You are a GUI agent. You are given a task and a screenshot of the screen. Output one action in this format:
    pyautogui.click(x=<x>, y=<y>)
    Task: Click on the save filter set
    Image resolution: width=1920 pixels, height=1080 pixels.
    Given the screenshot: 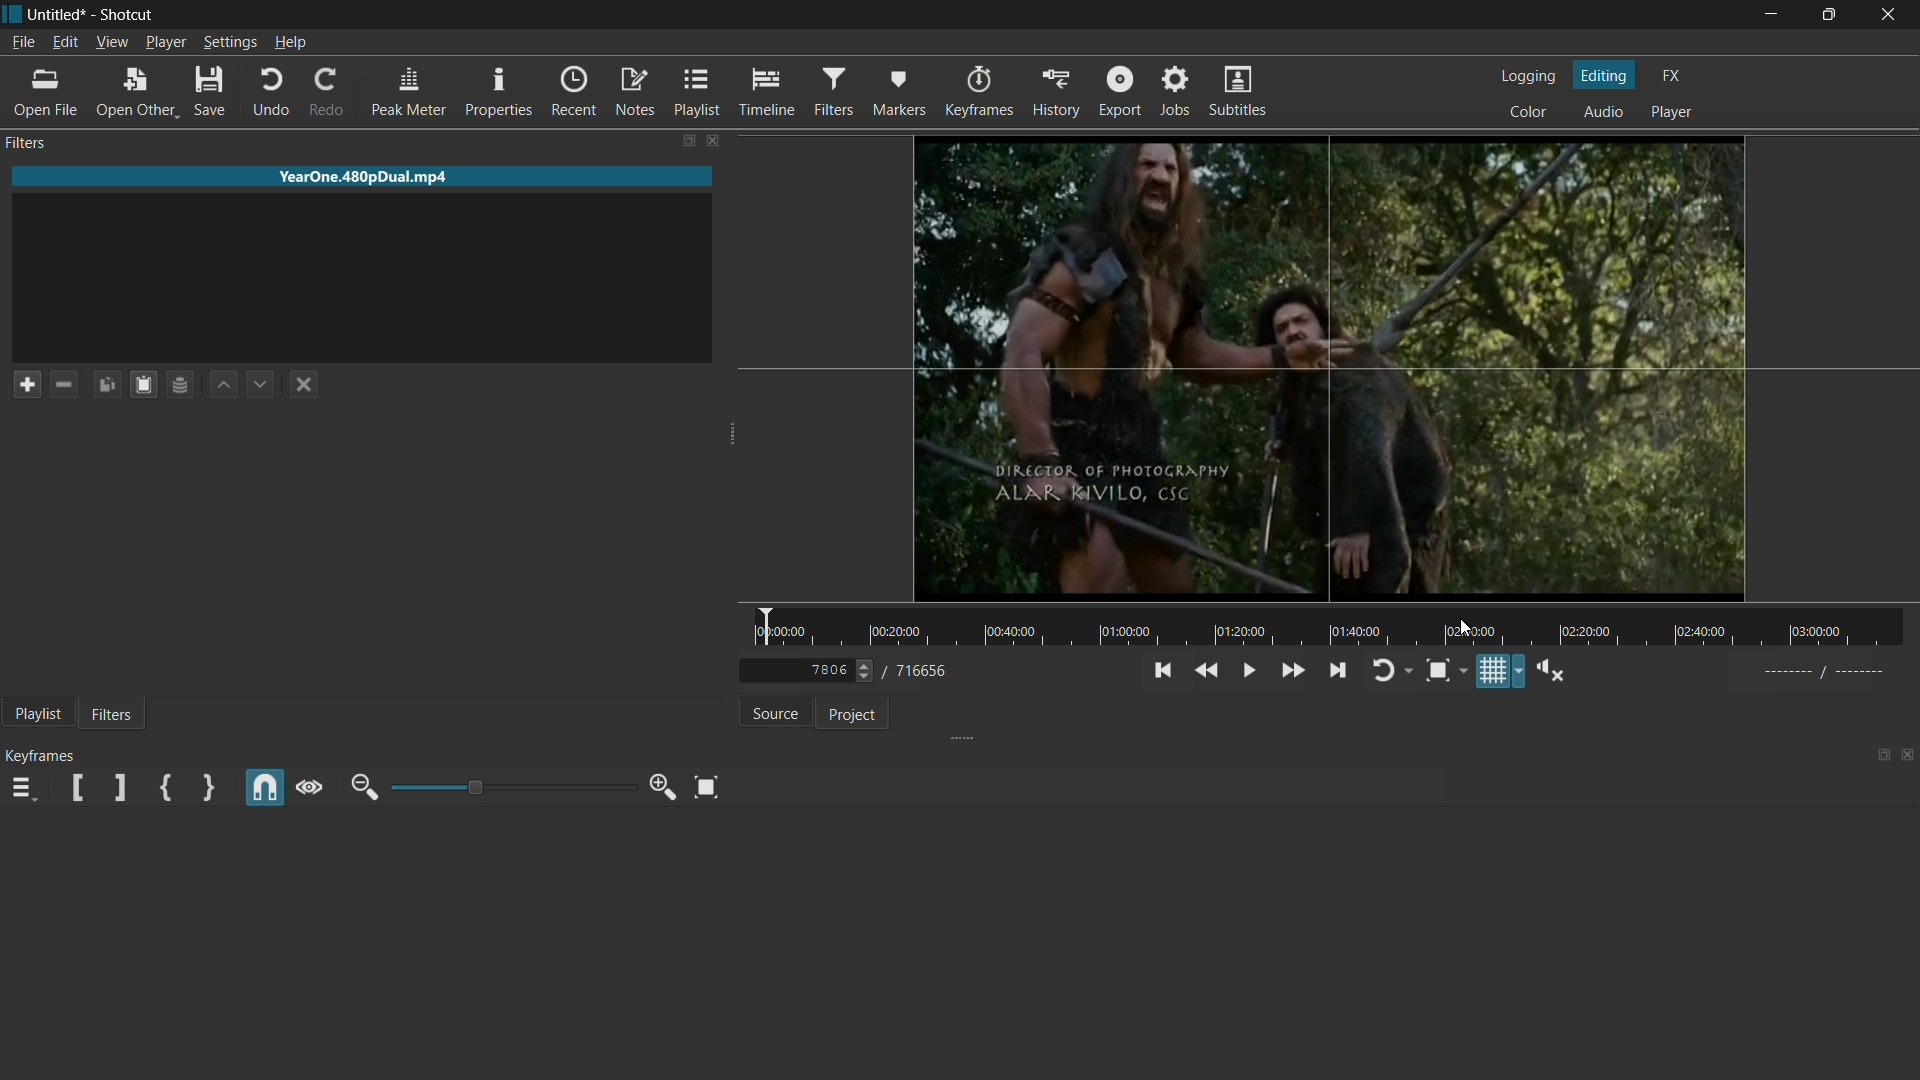 What is the action you would take?
    pyautogui.click(x=181, y=384)
    